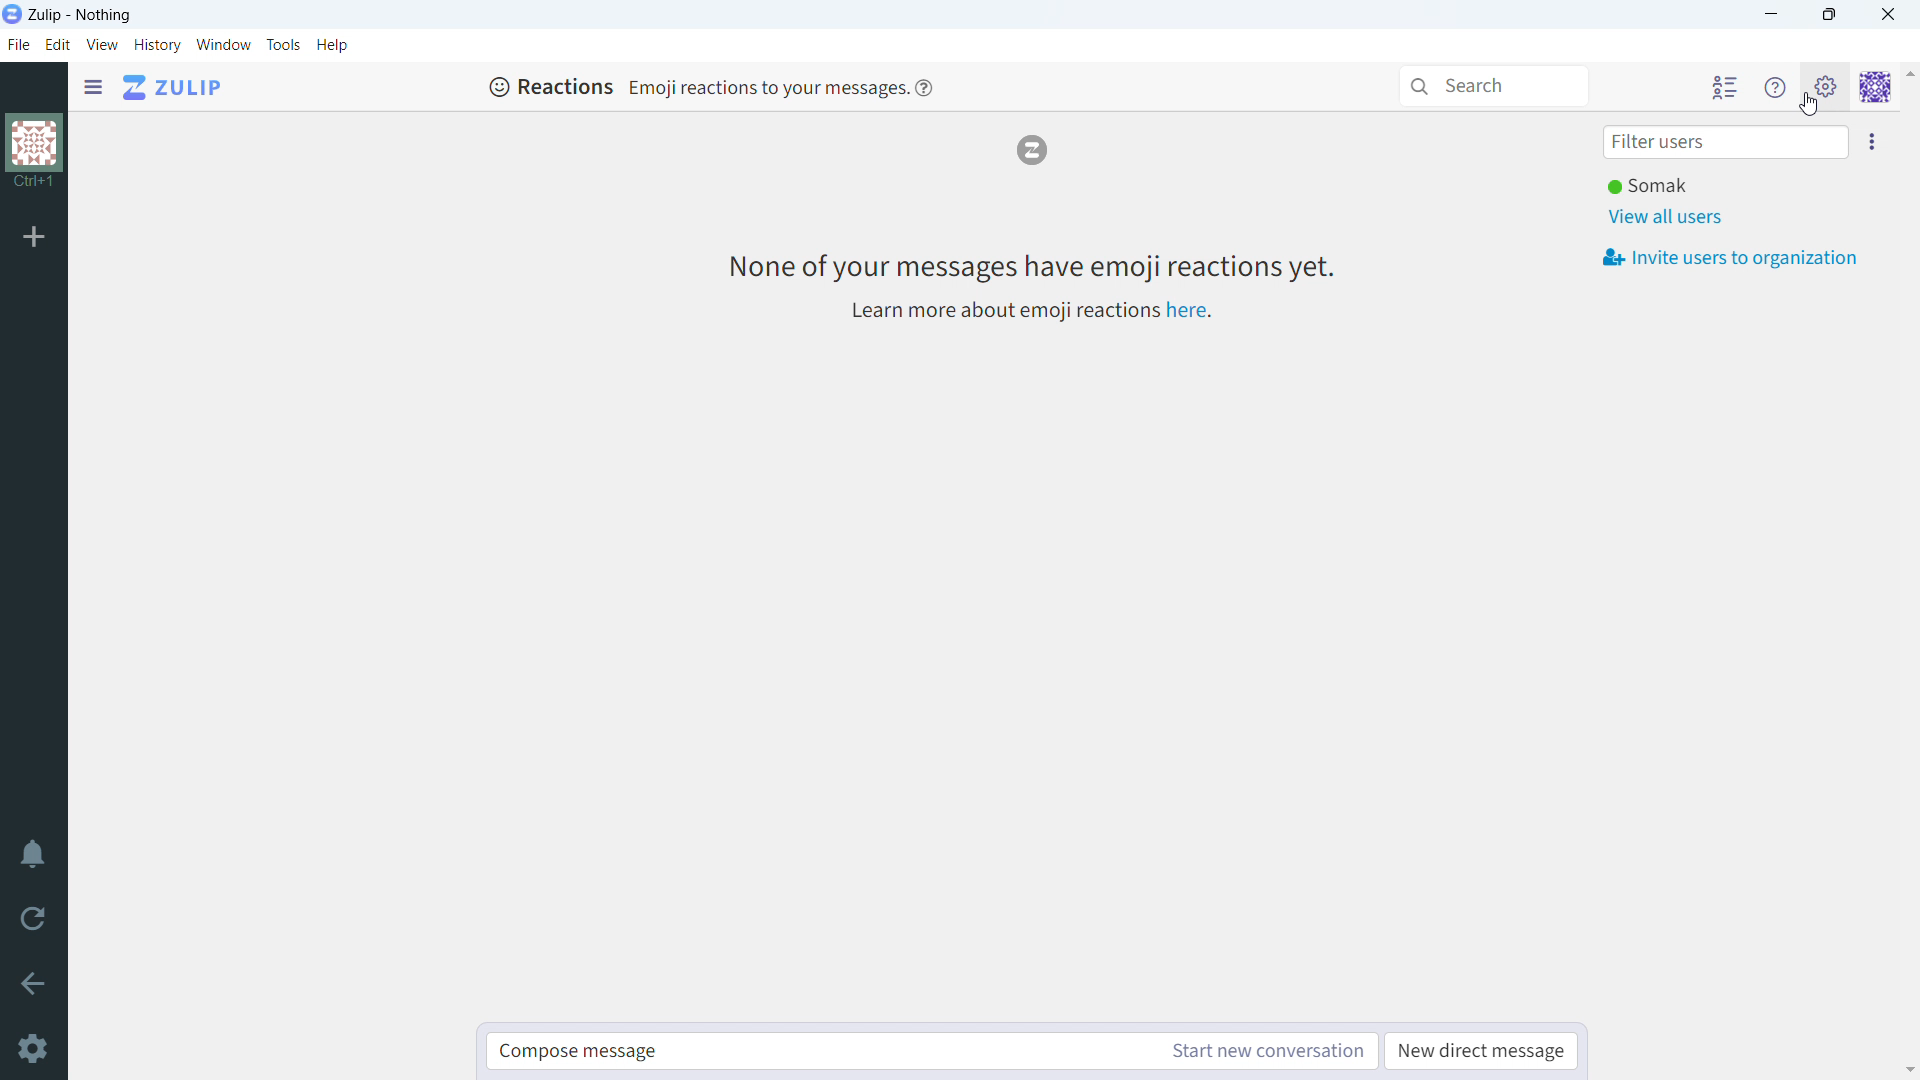 The width and height of the screenshot is (1920, 1080). I want to click on view all users, so click(1668, 217).